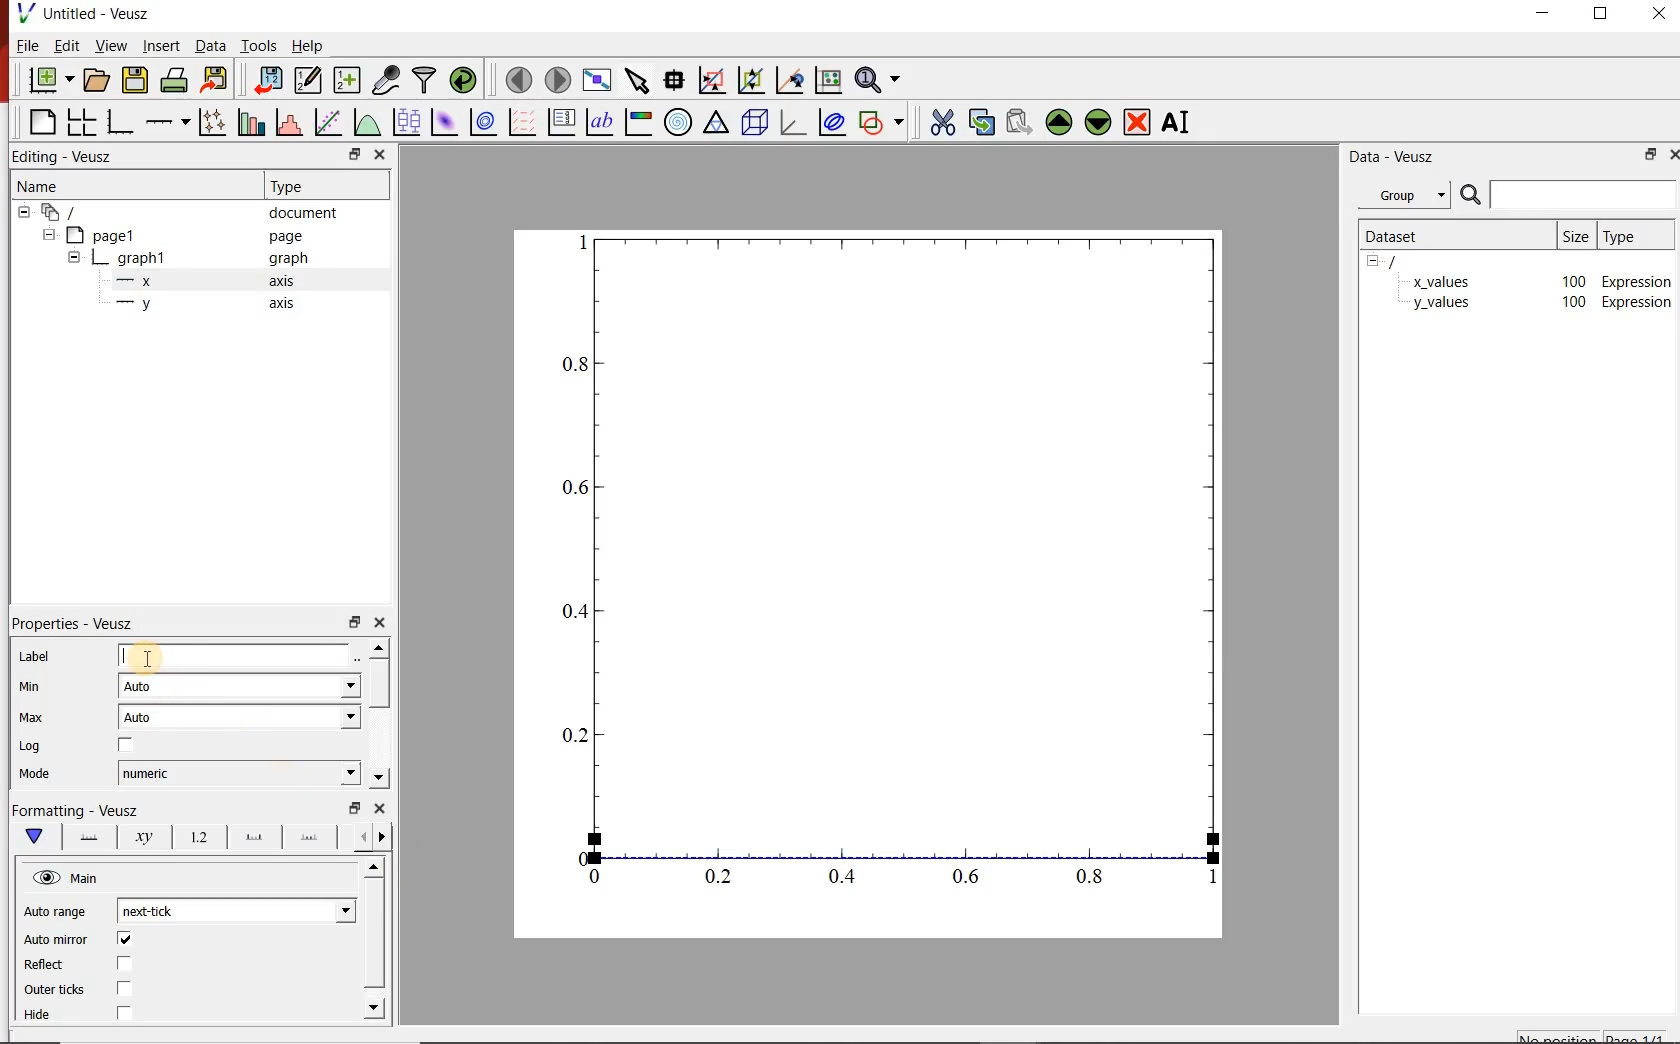  I want to click on text label, so click(597, 122).